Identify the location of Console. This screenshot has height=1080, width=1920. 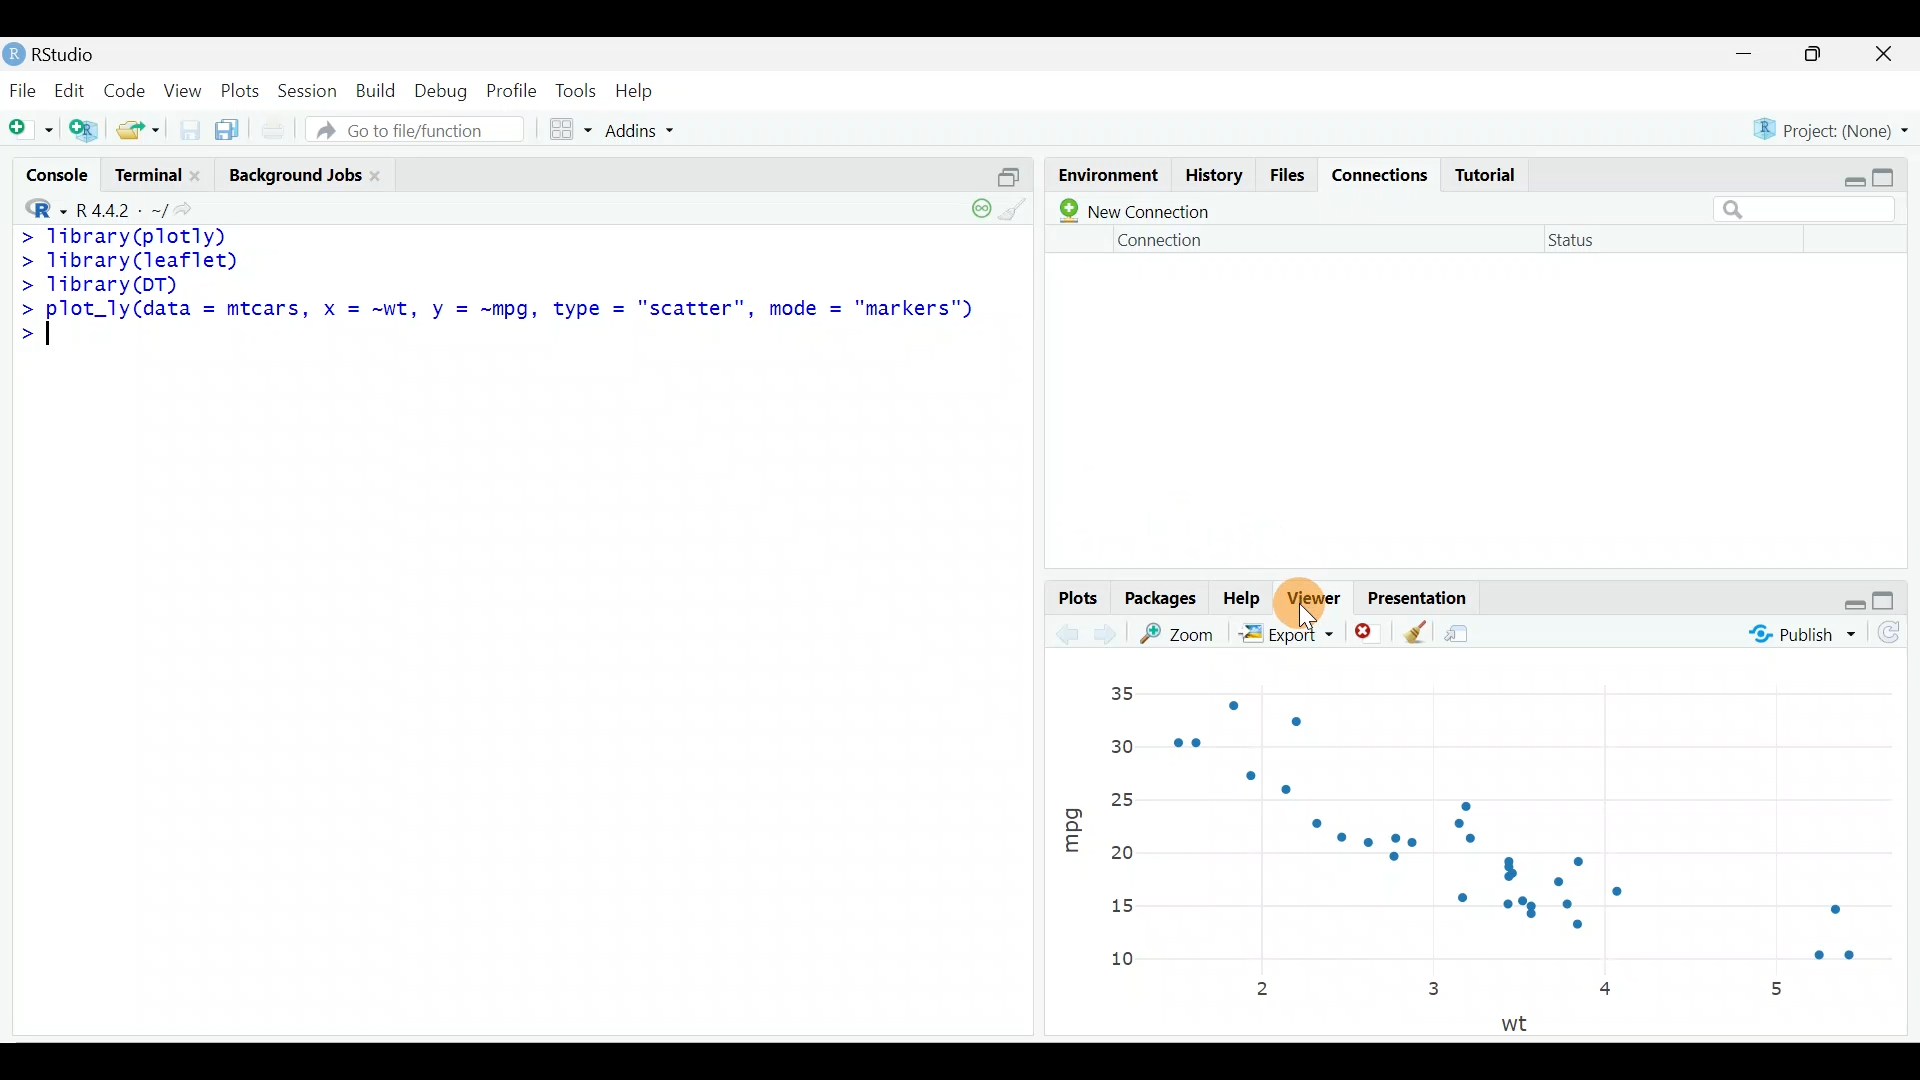
(59, 178).